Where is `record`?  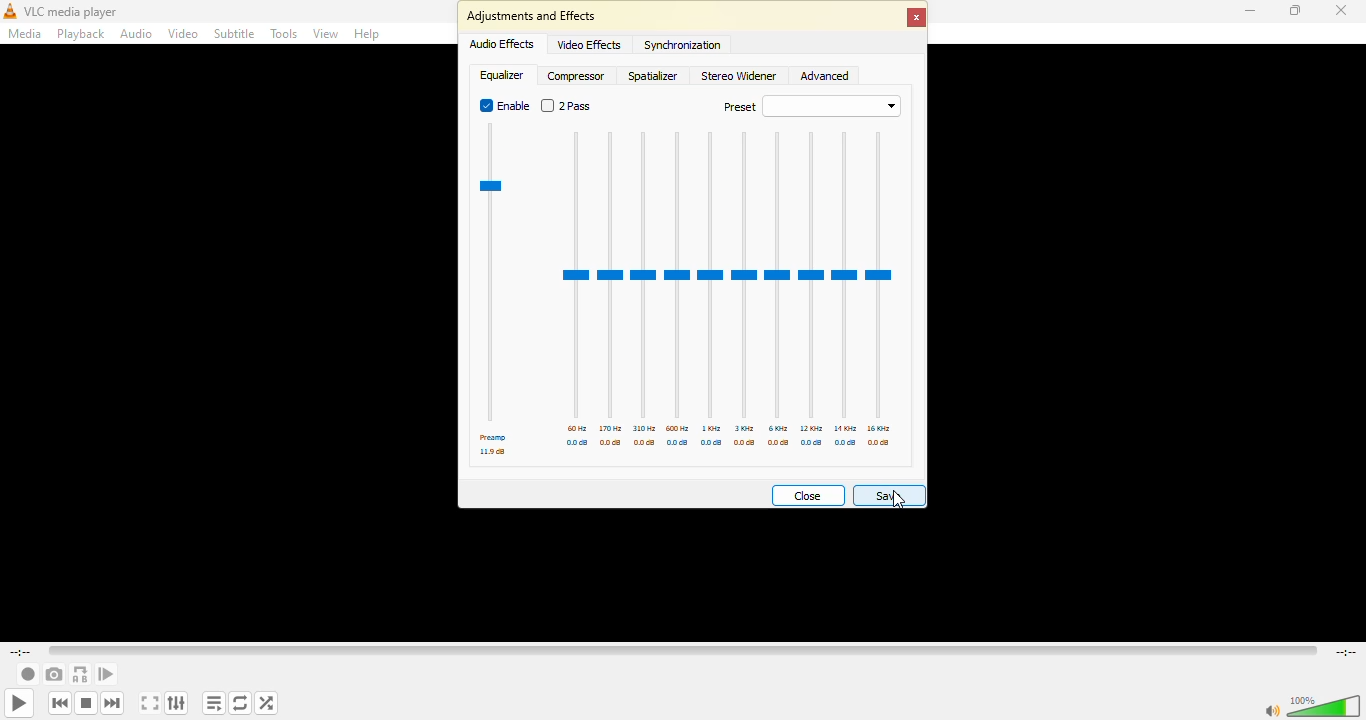
record is located at coordinates (26, 673).